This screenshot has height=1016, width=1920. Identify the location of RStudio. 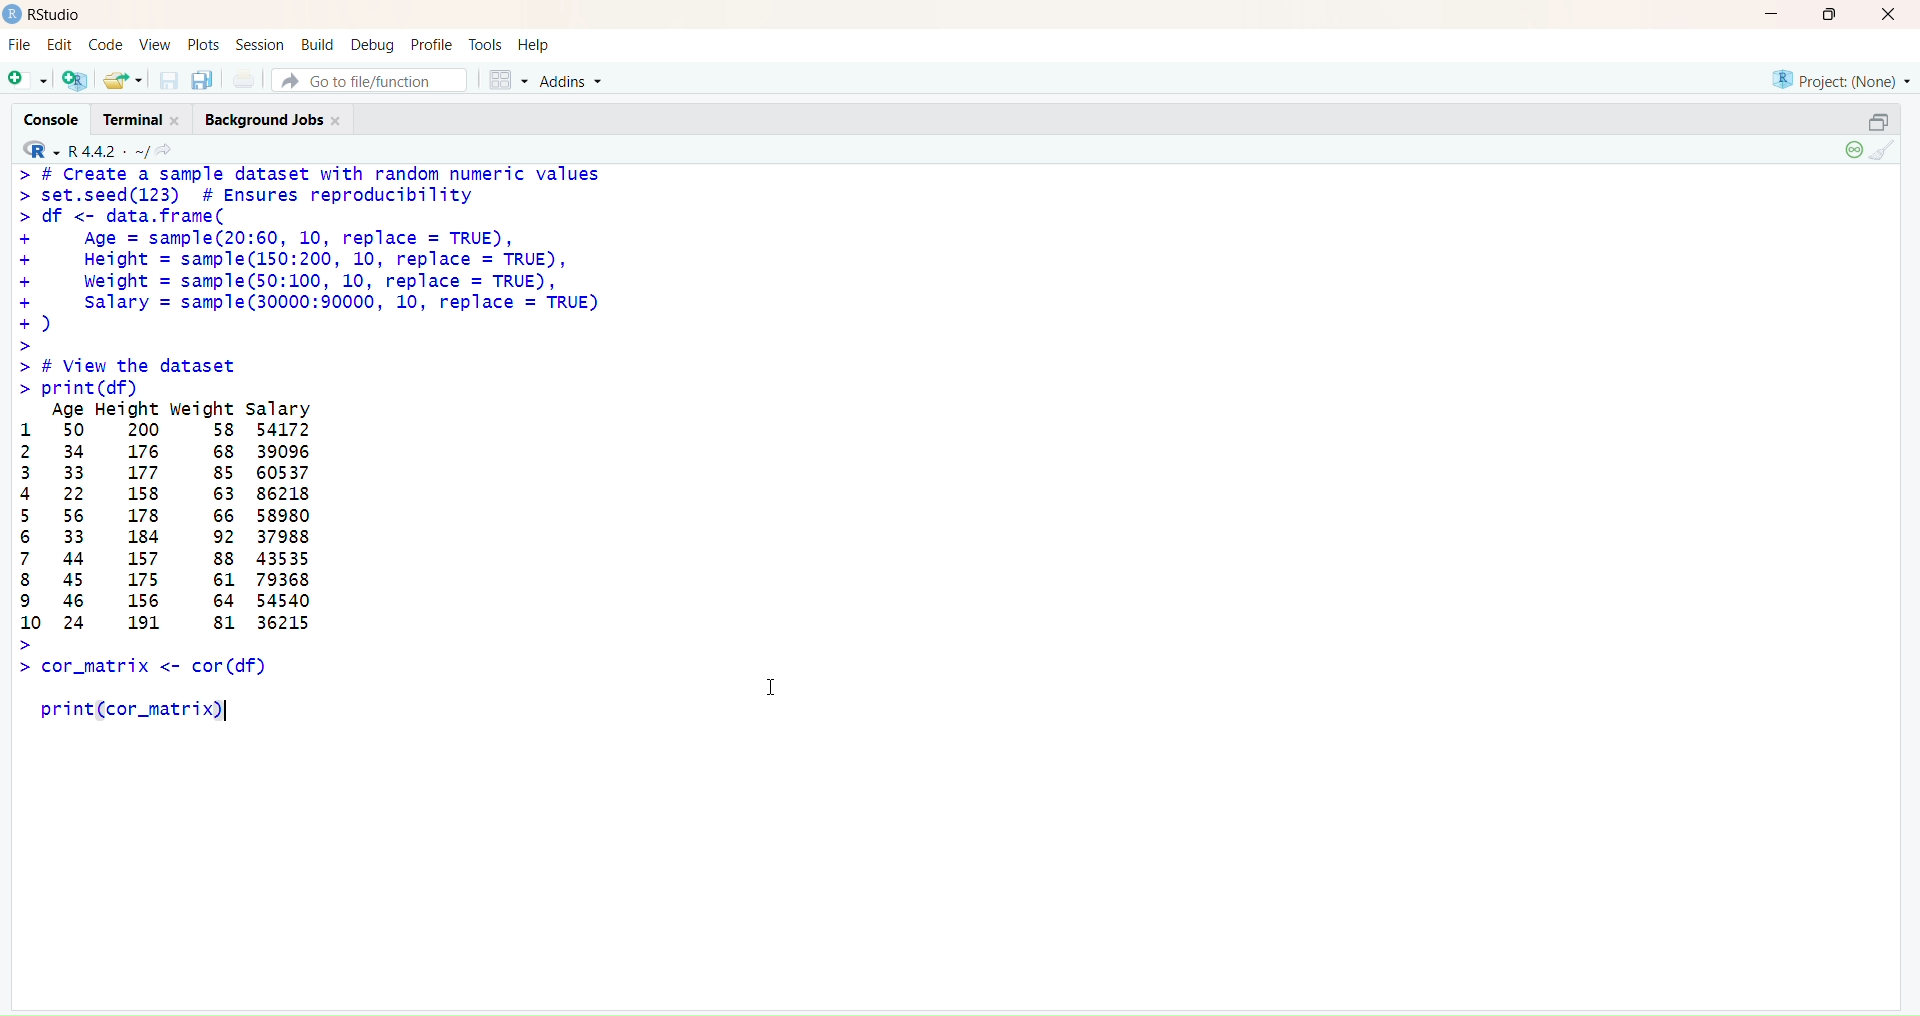
(46, 15).